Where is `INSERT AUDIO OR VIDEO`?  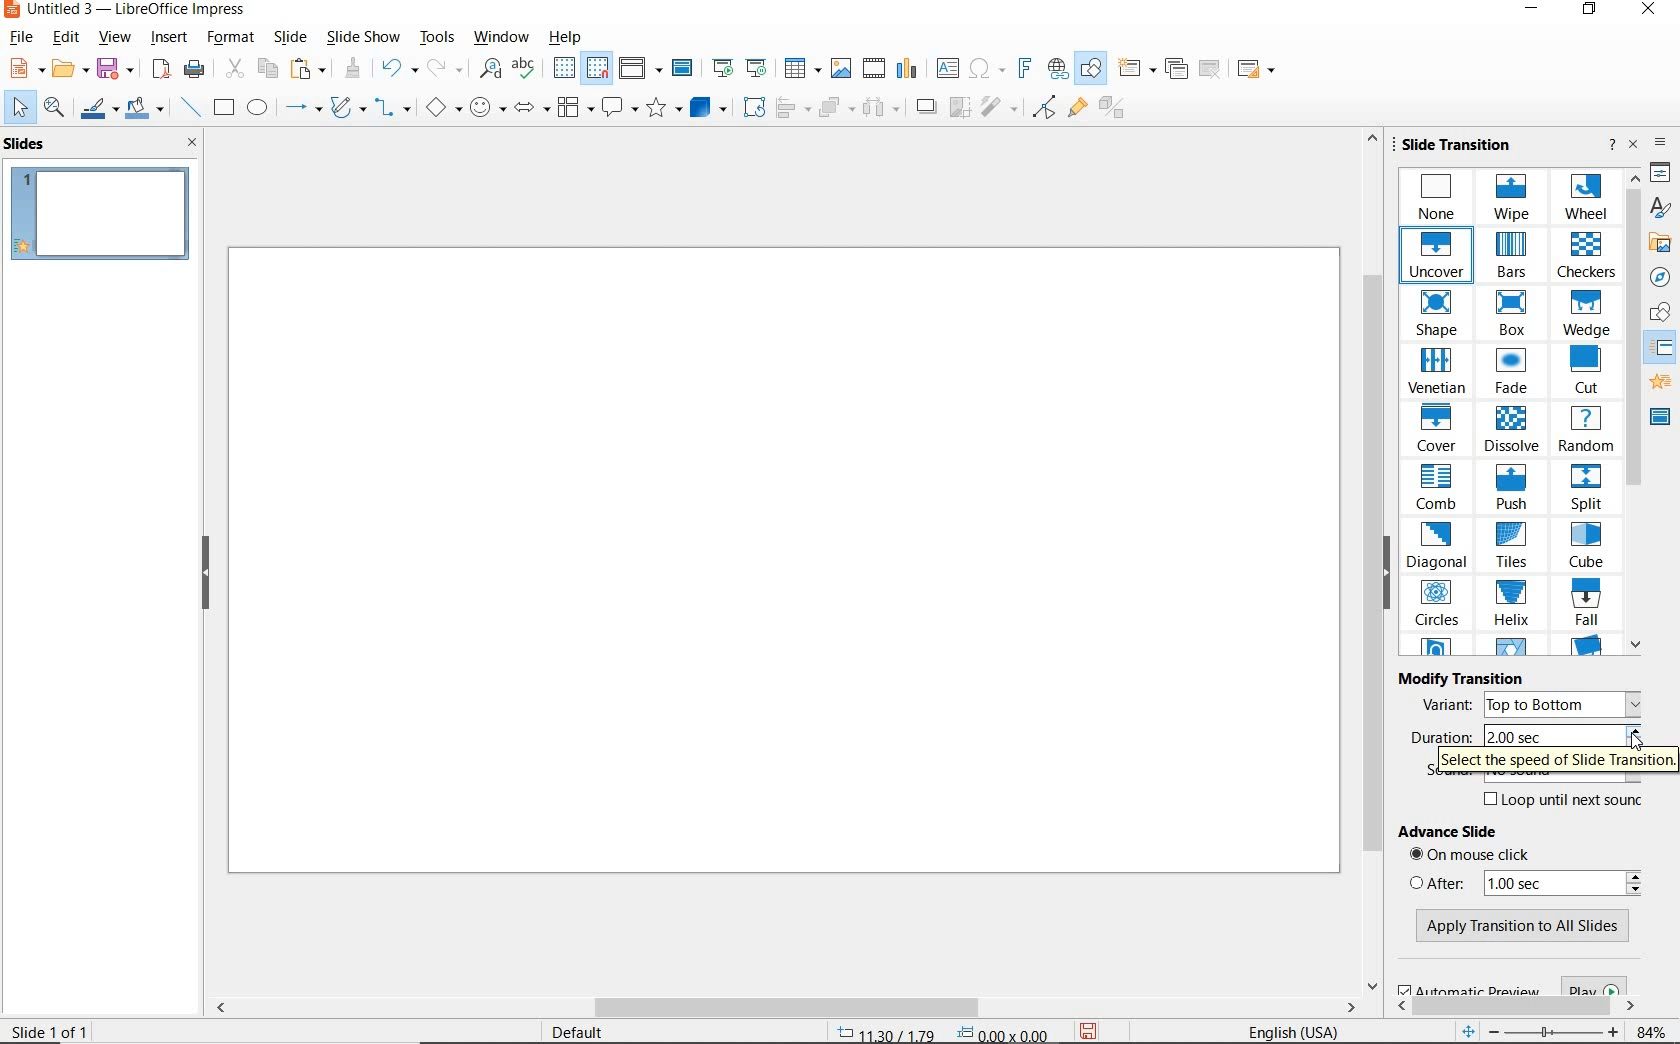 INSERT AUDIO OR VIDEO is located at coordinates (876, 68).